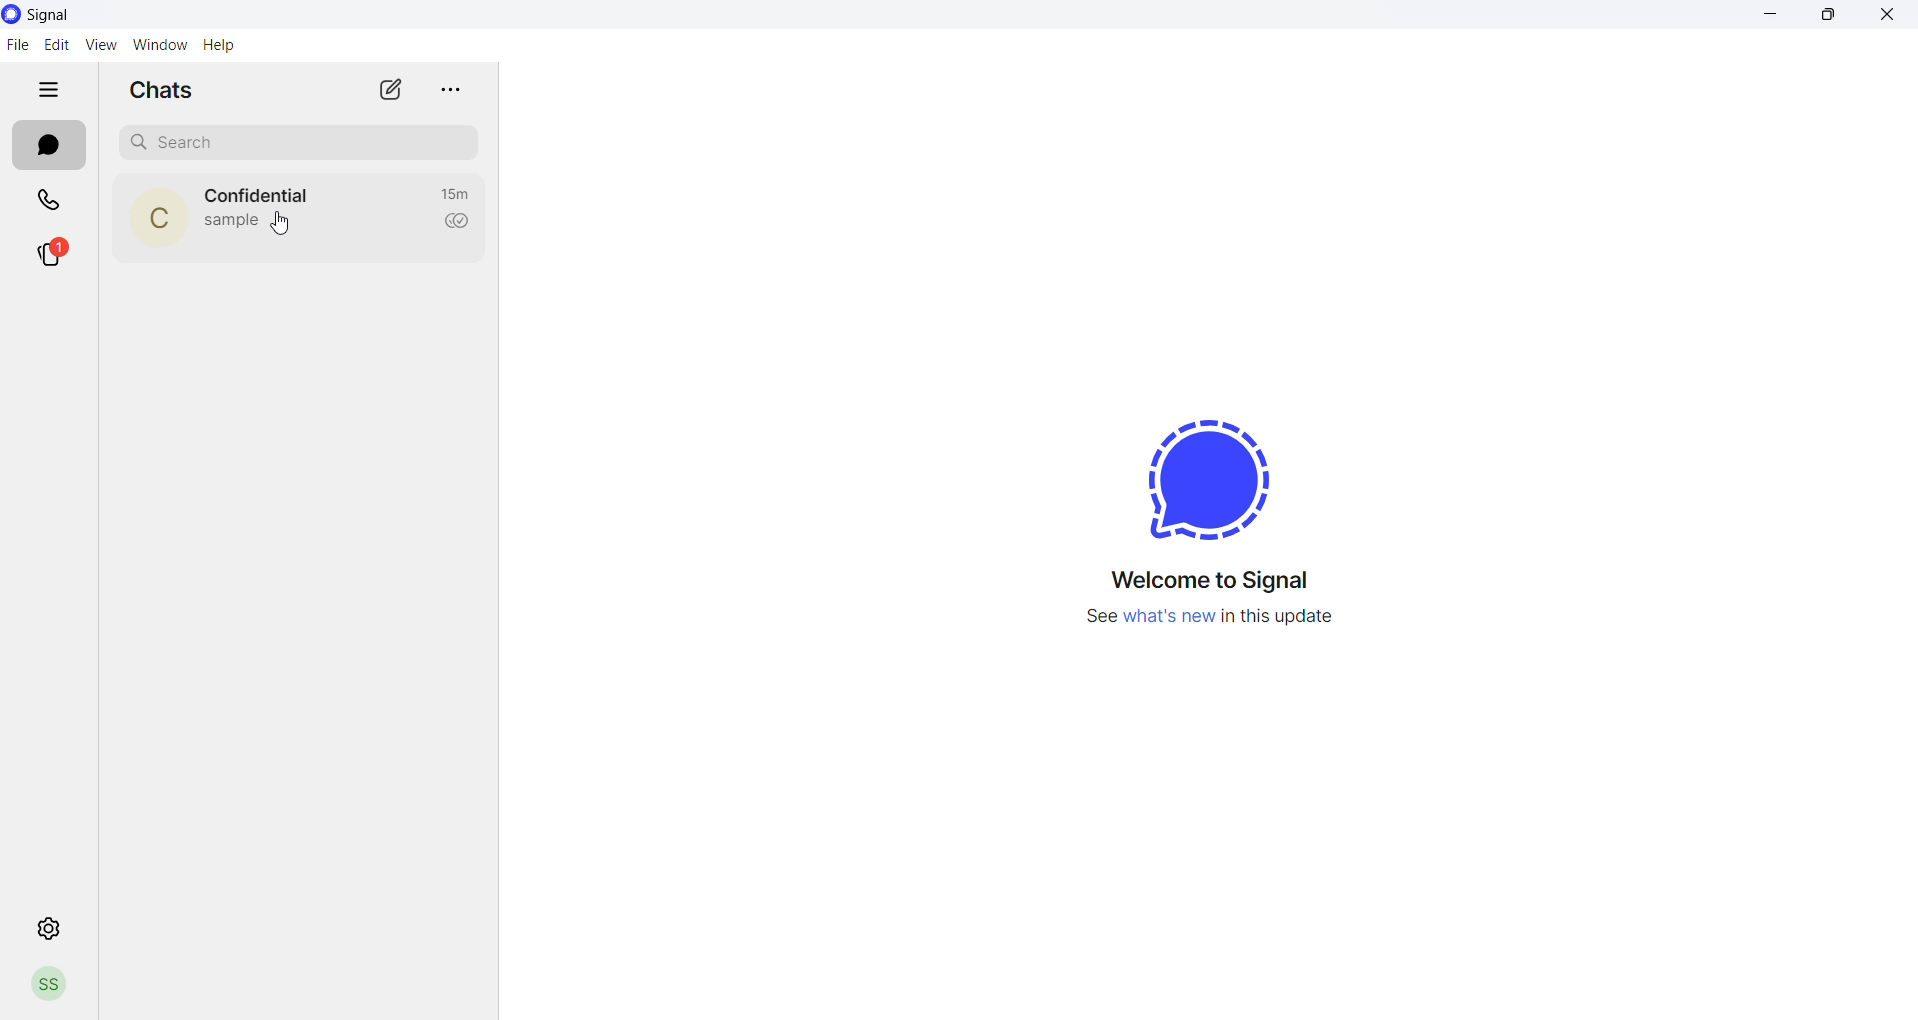 Image resolution: width=1918 pixels, height=1020 pixels. I want to click on C, so click(159, 223).